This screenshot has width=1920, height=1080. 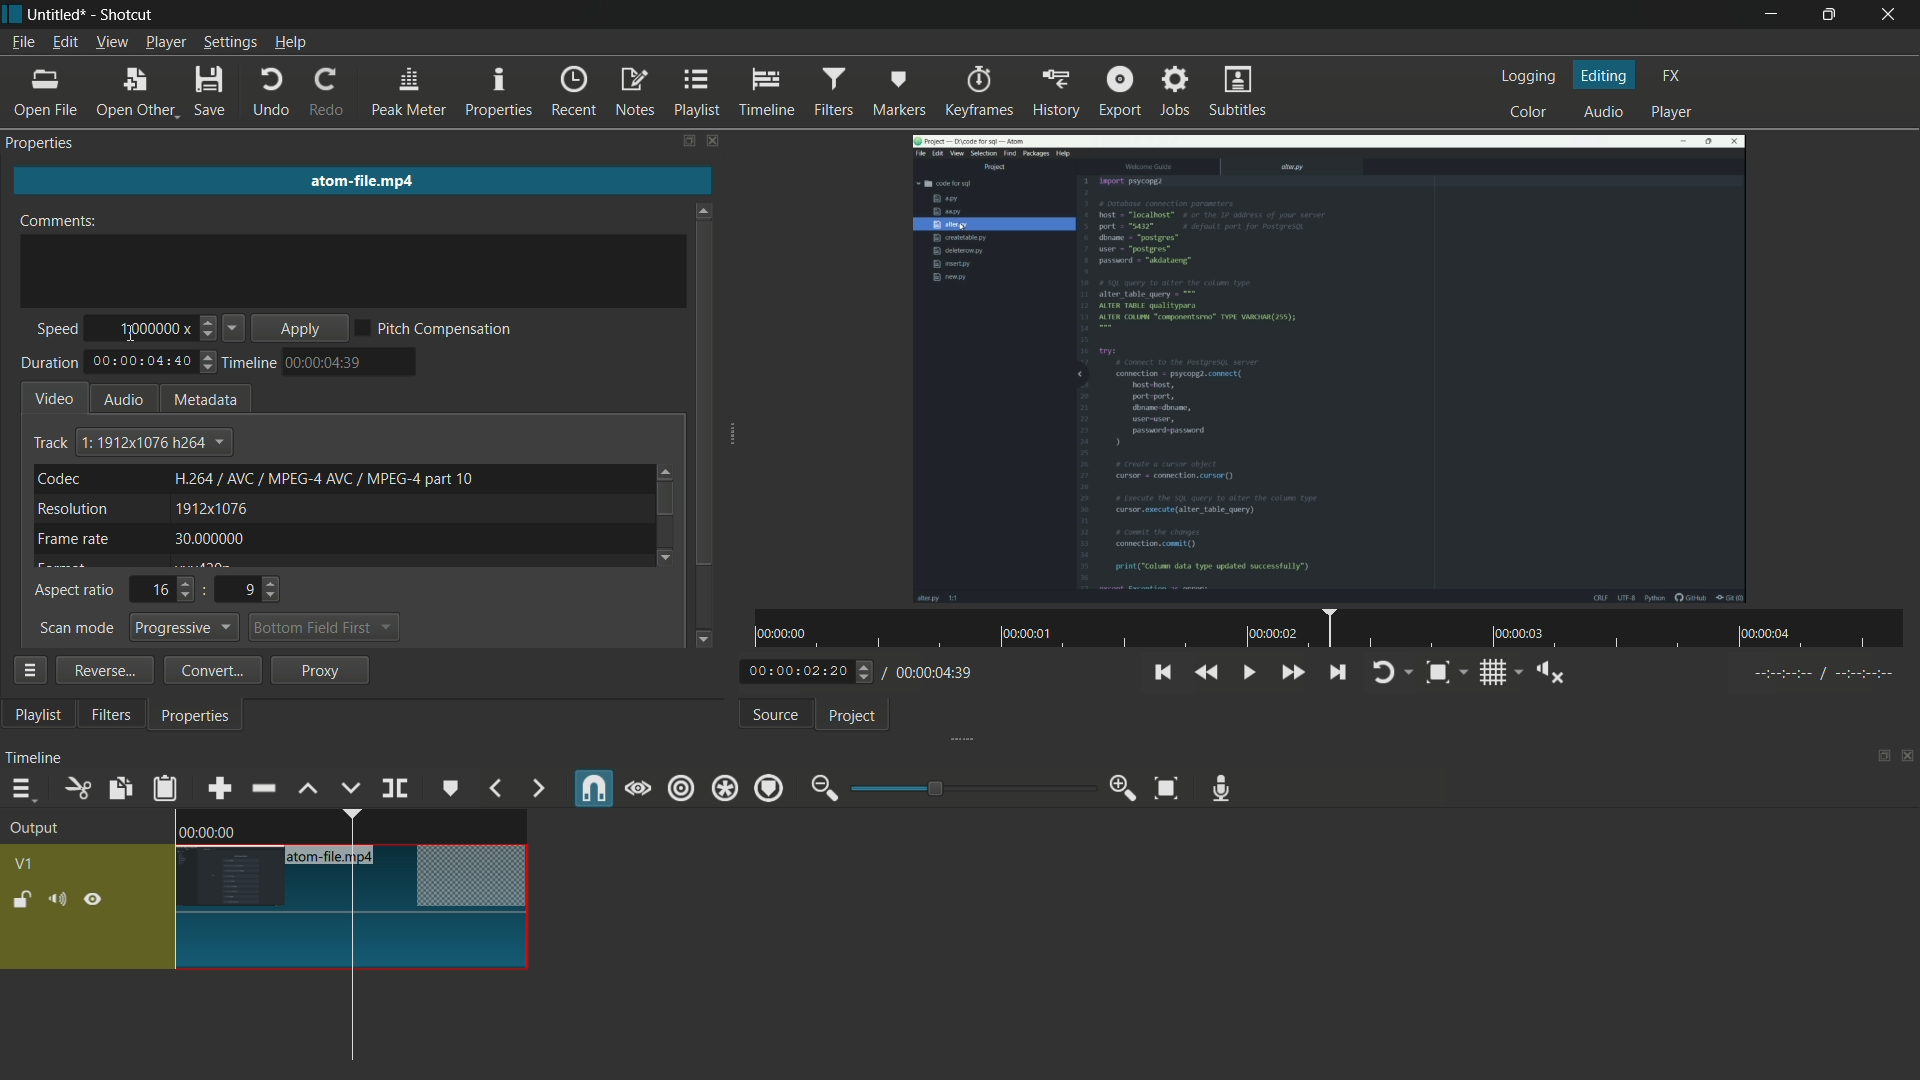 What do you see at coordinates (199, 715) in the screenshot?
I see `properties` at bounding box center [199, 715].